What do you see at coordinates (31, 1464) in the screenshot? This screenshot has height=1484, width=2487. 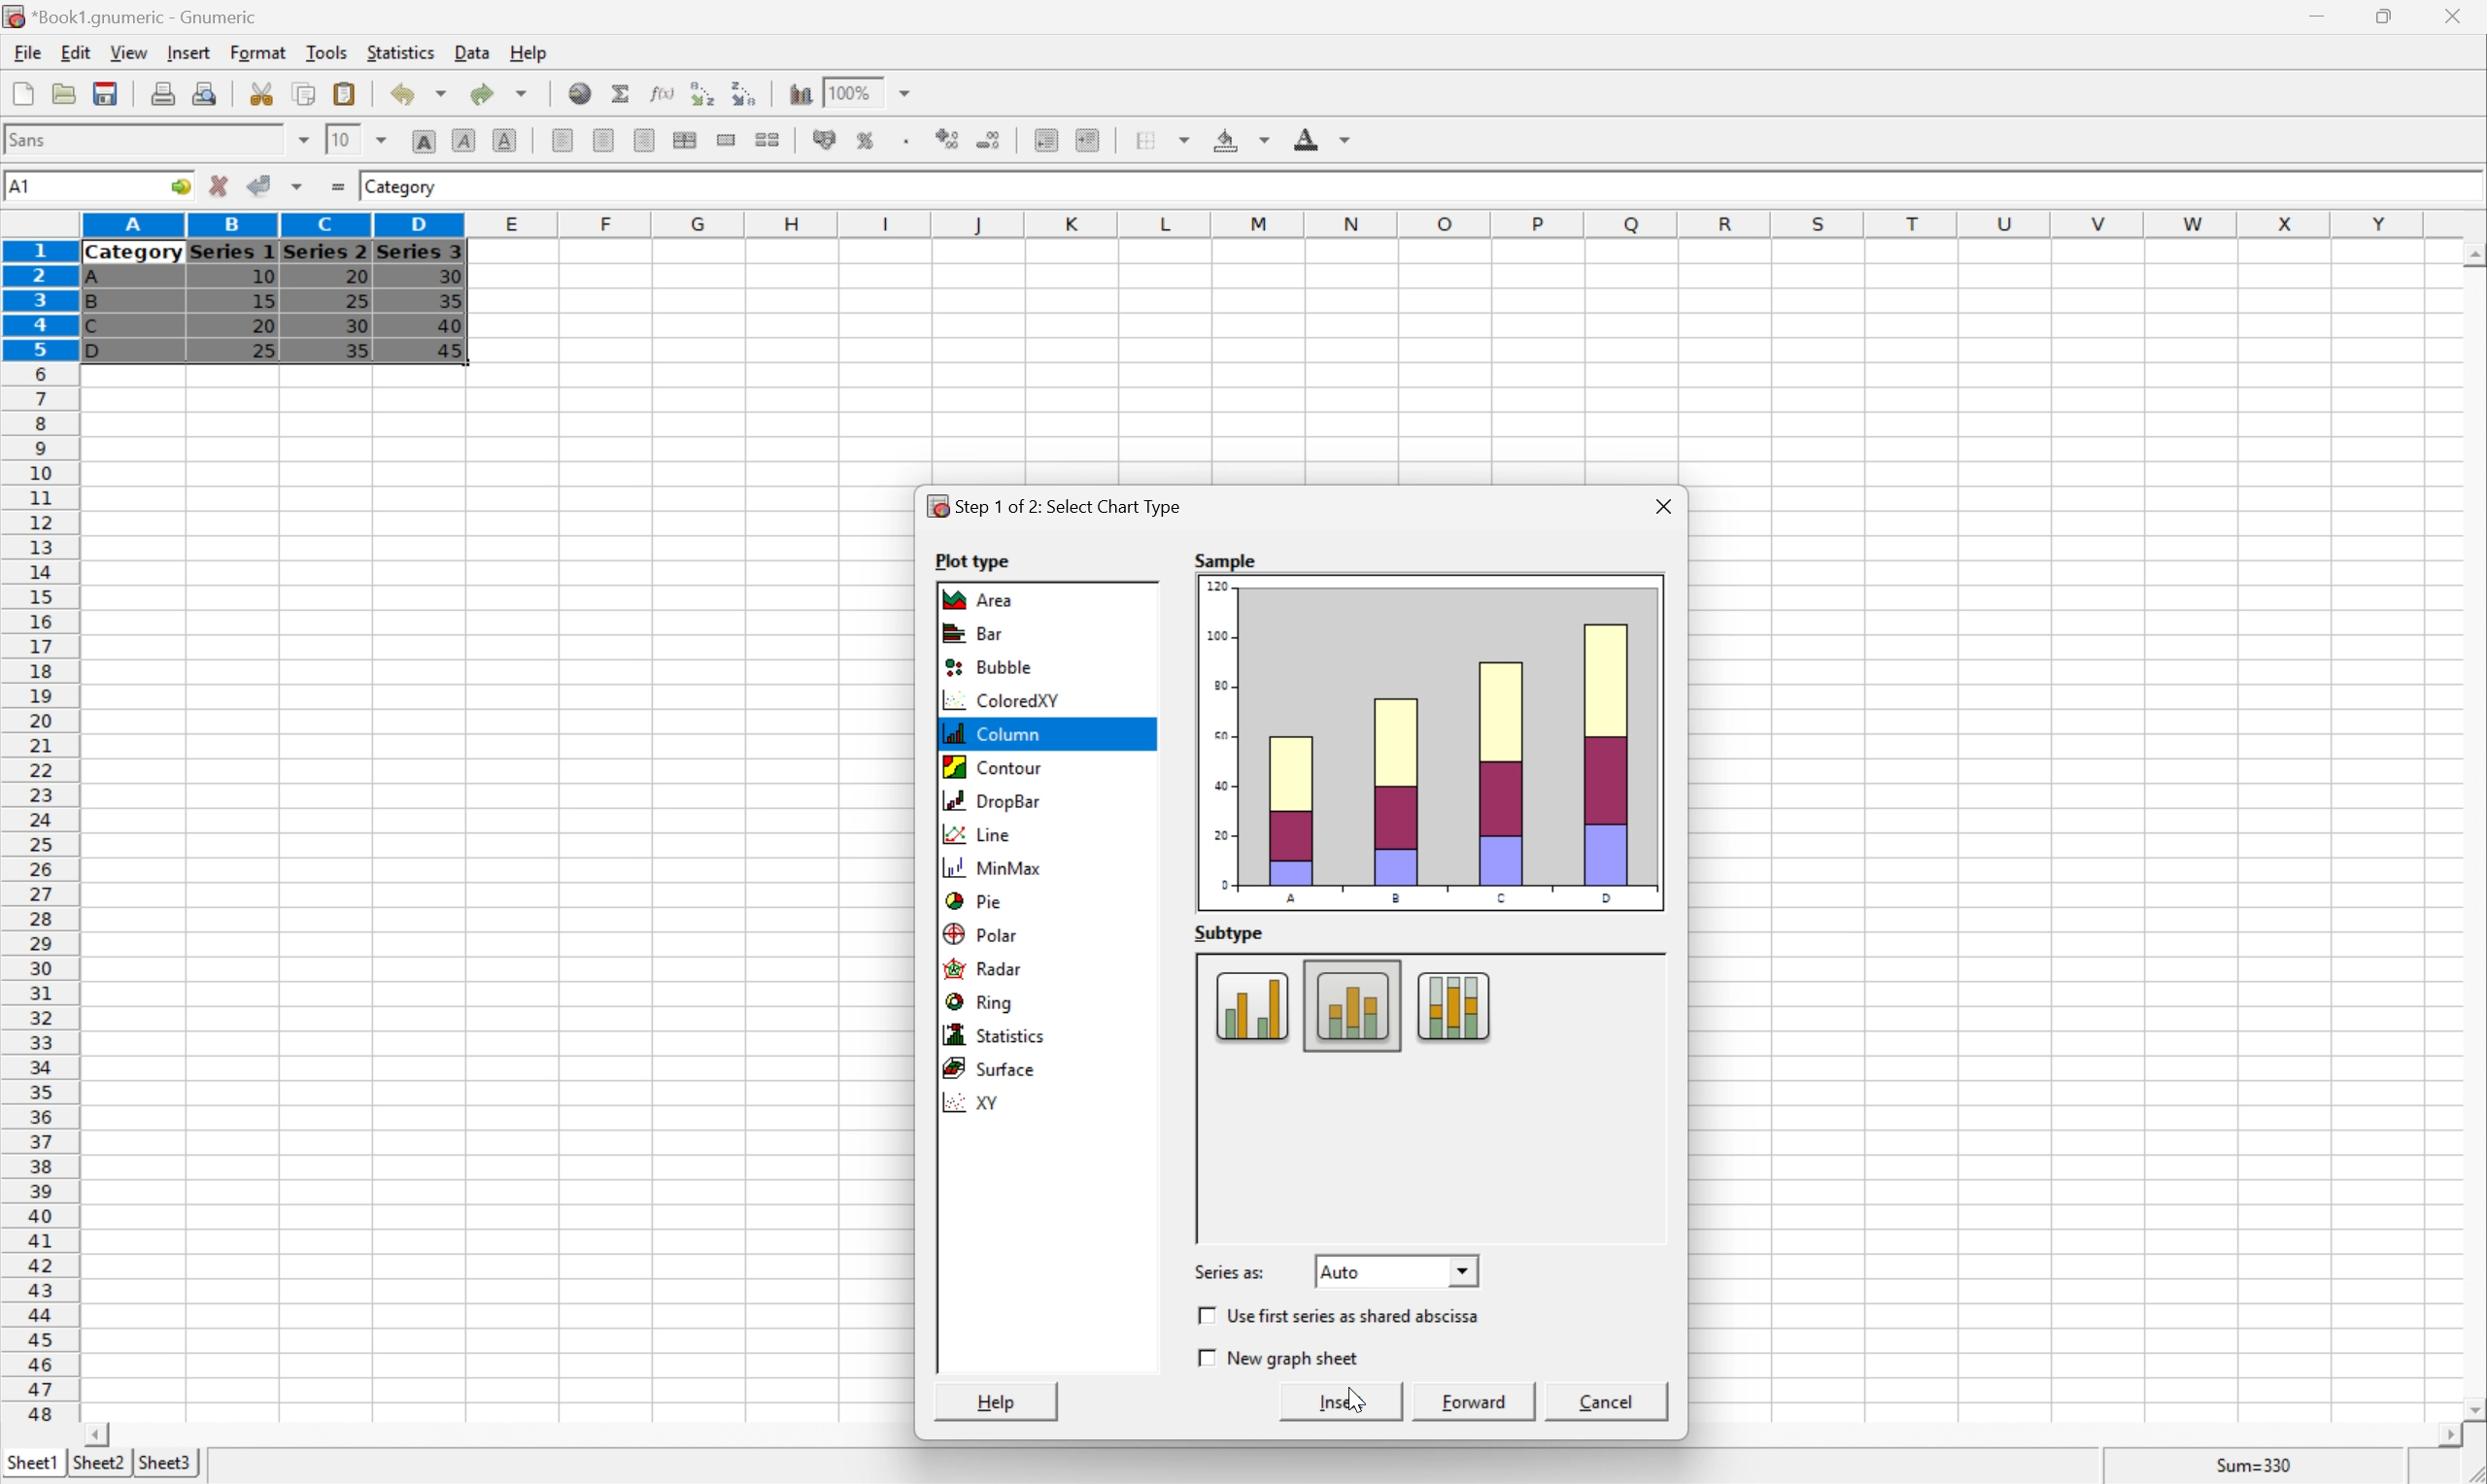 I see `Sheet1` at bounding box center [31, 1464].